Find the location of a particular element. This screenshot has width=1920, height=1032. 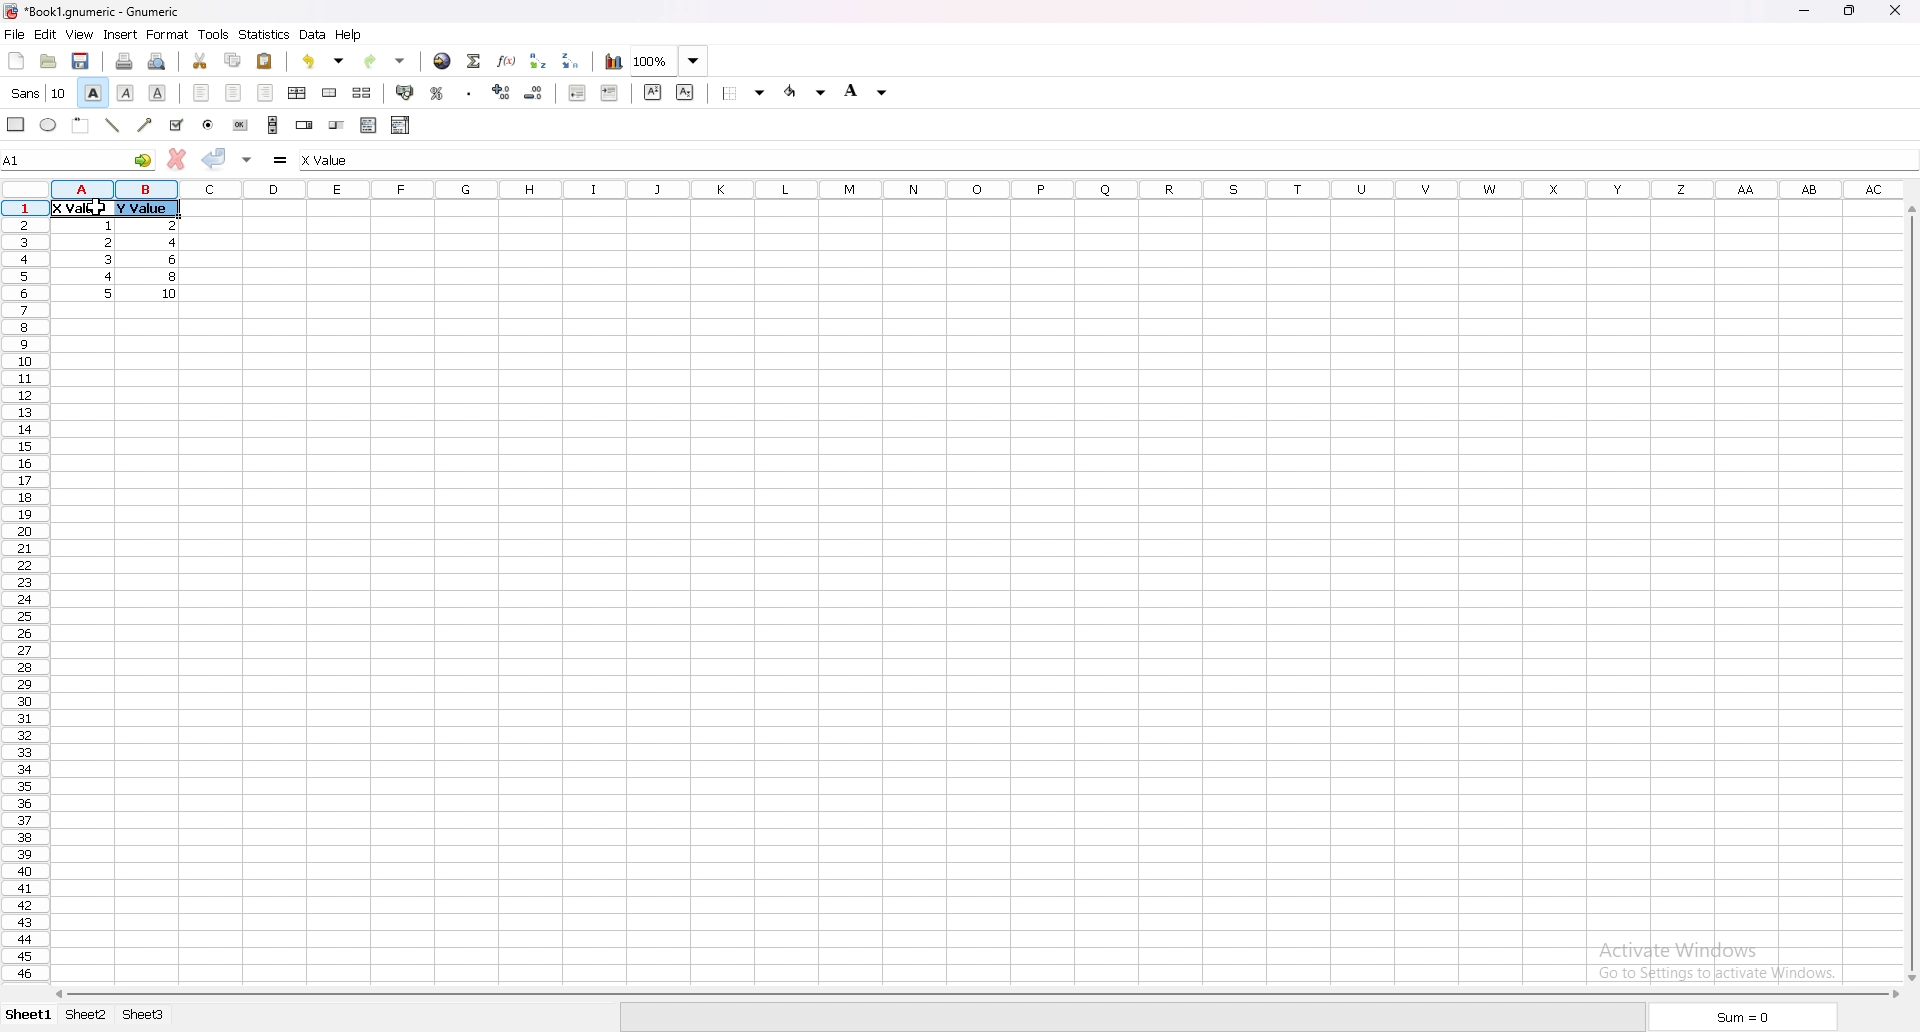

cursor is located at coordinates (94, 208).